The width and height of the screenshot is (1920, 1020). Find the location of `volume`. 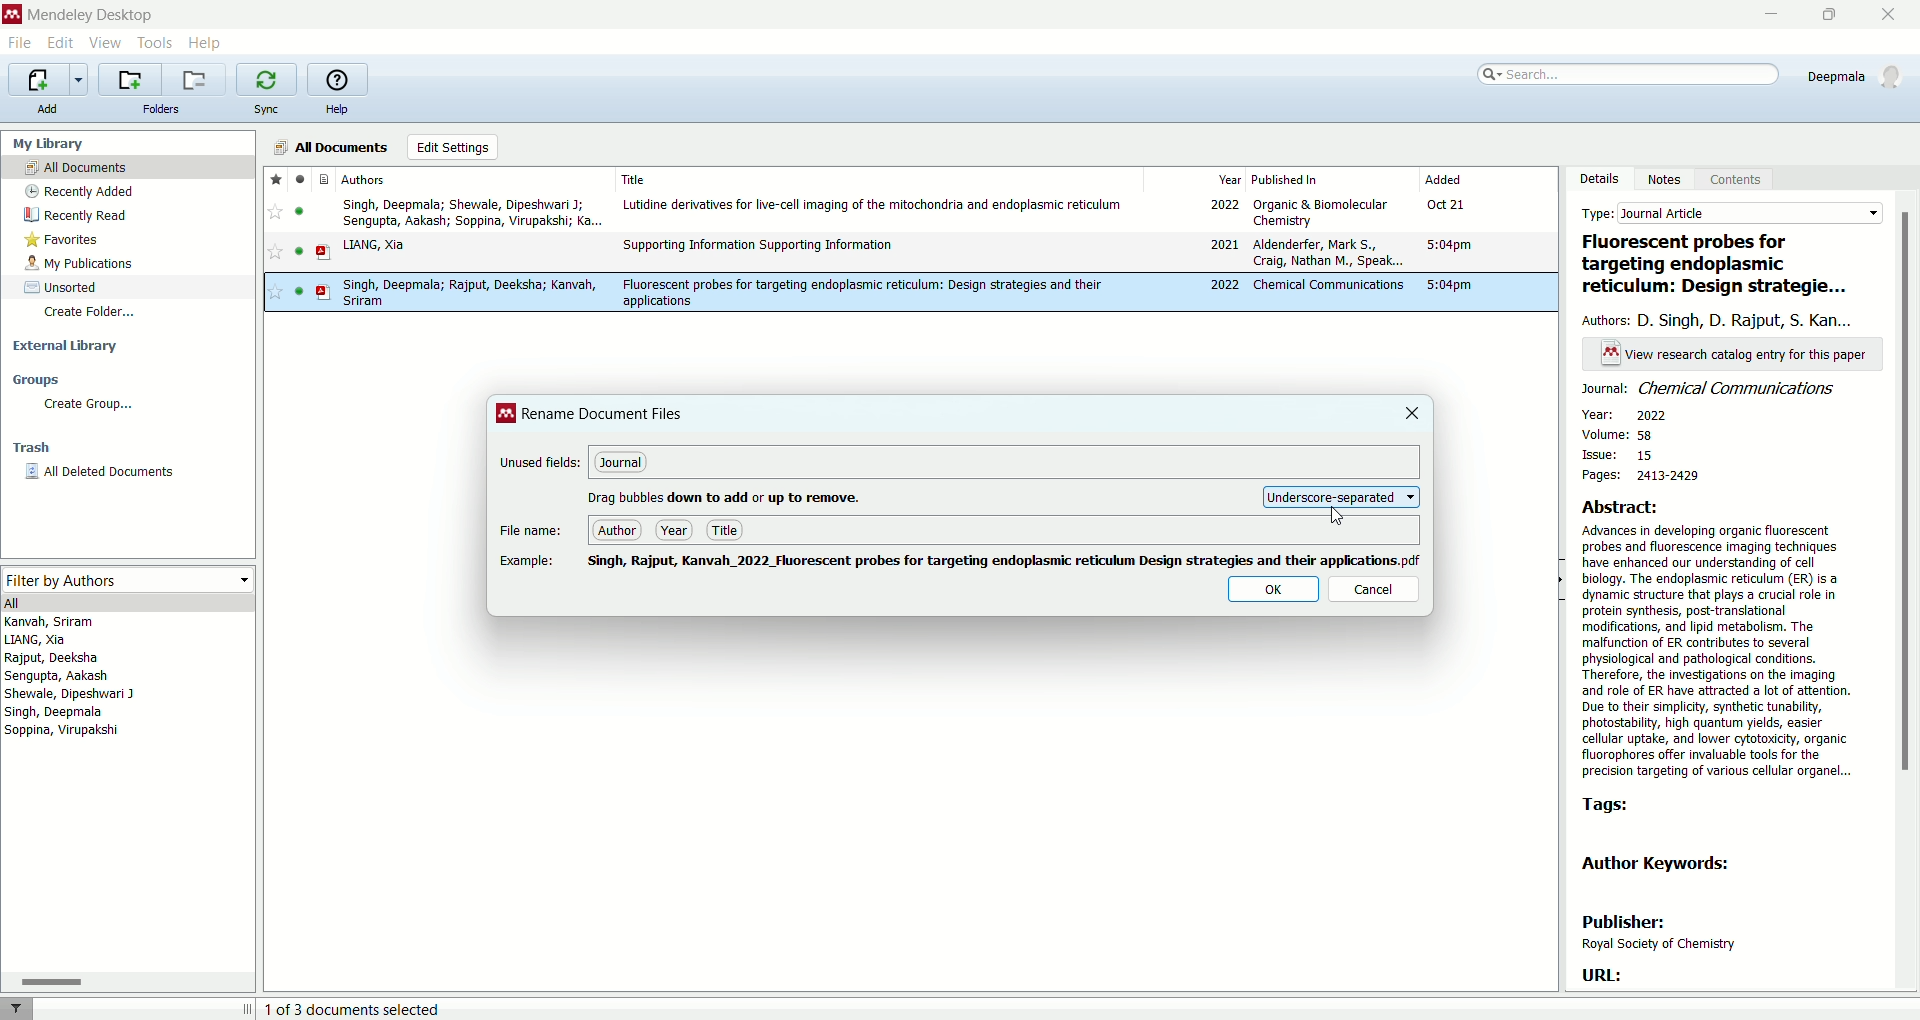

volume is located at coordinates (1633, 434).